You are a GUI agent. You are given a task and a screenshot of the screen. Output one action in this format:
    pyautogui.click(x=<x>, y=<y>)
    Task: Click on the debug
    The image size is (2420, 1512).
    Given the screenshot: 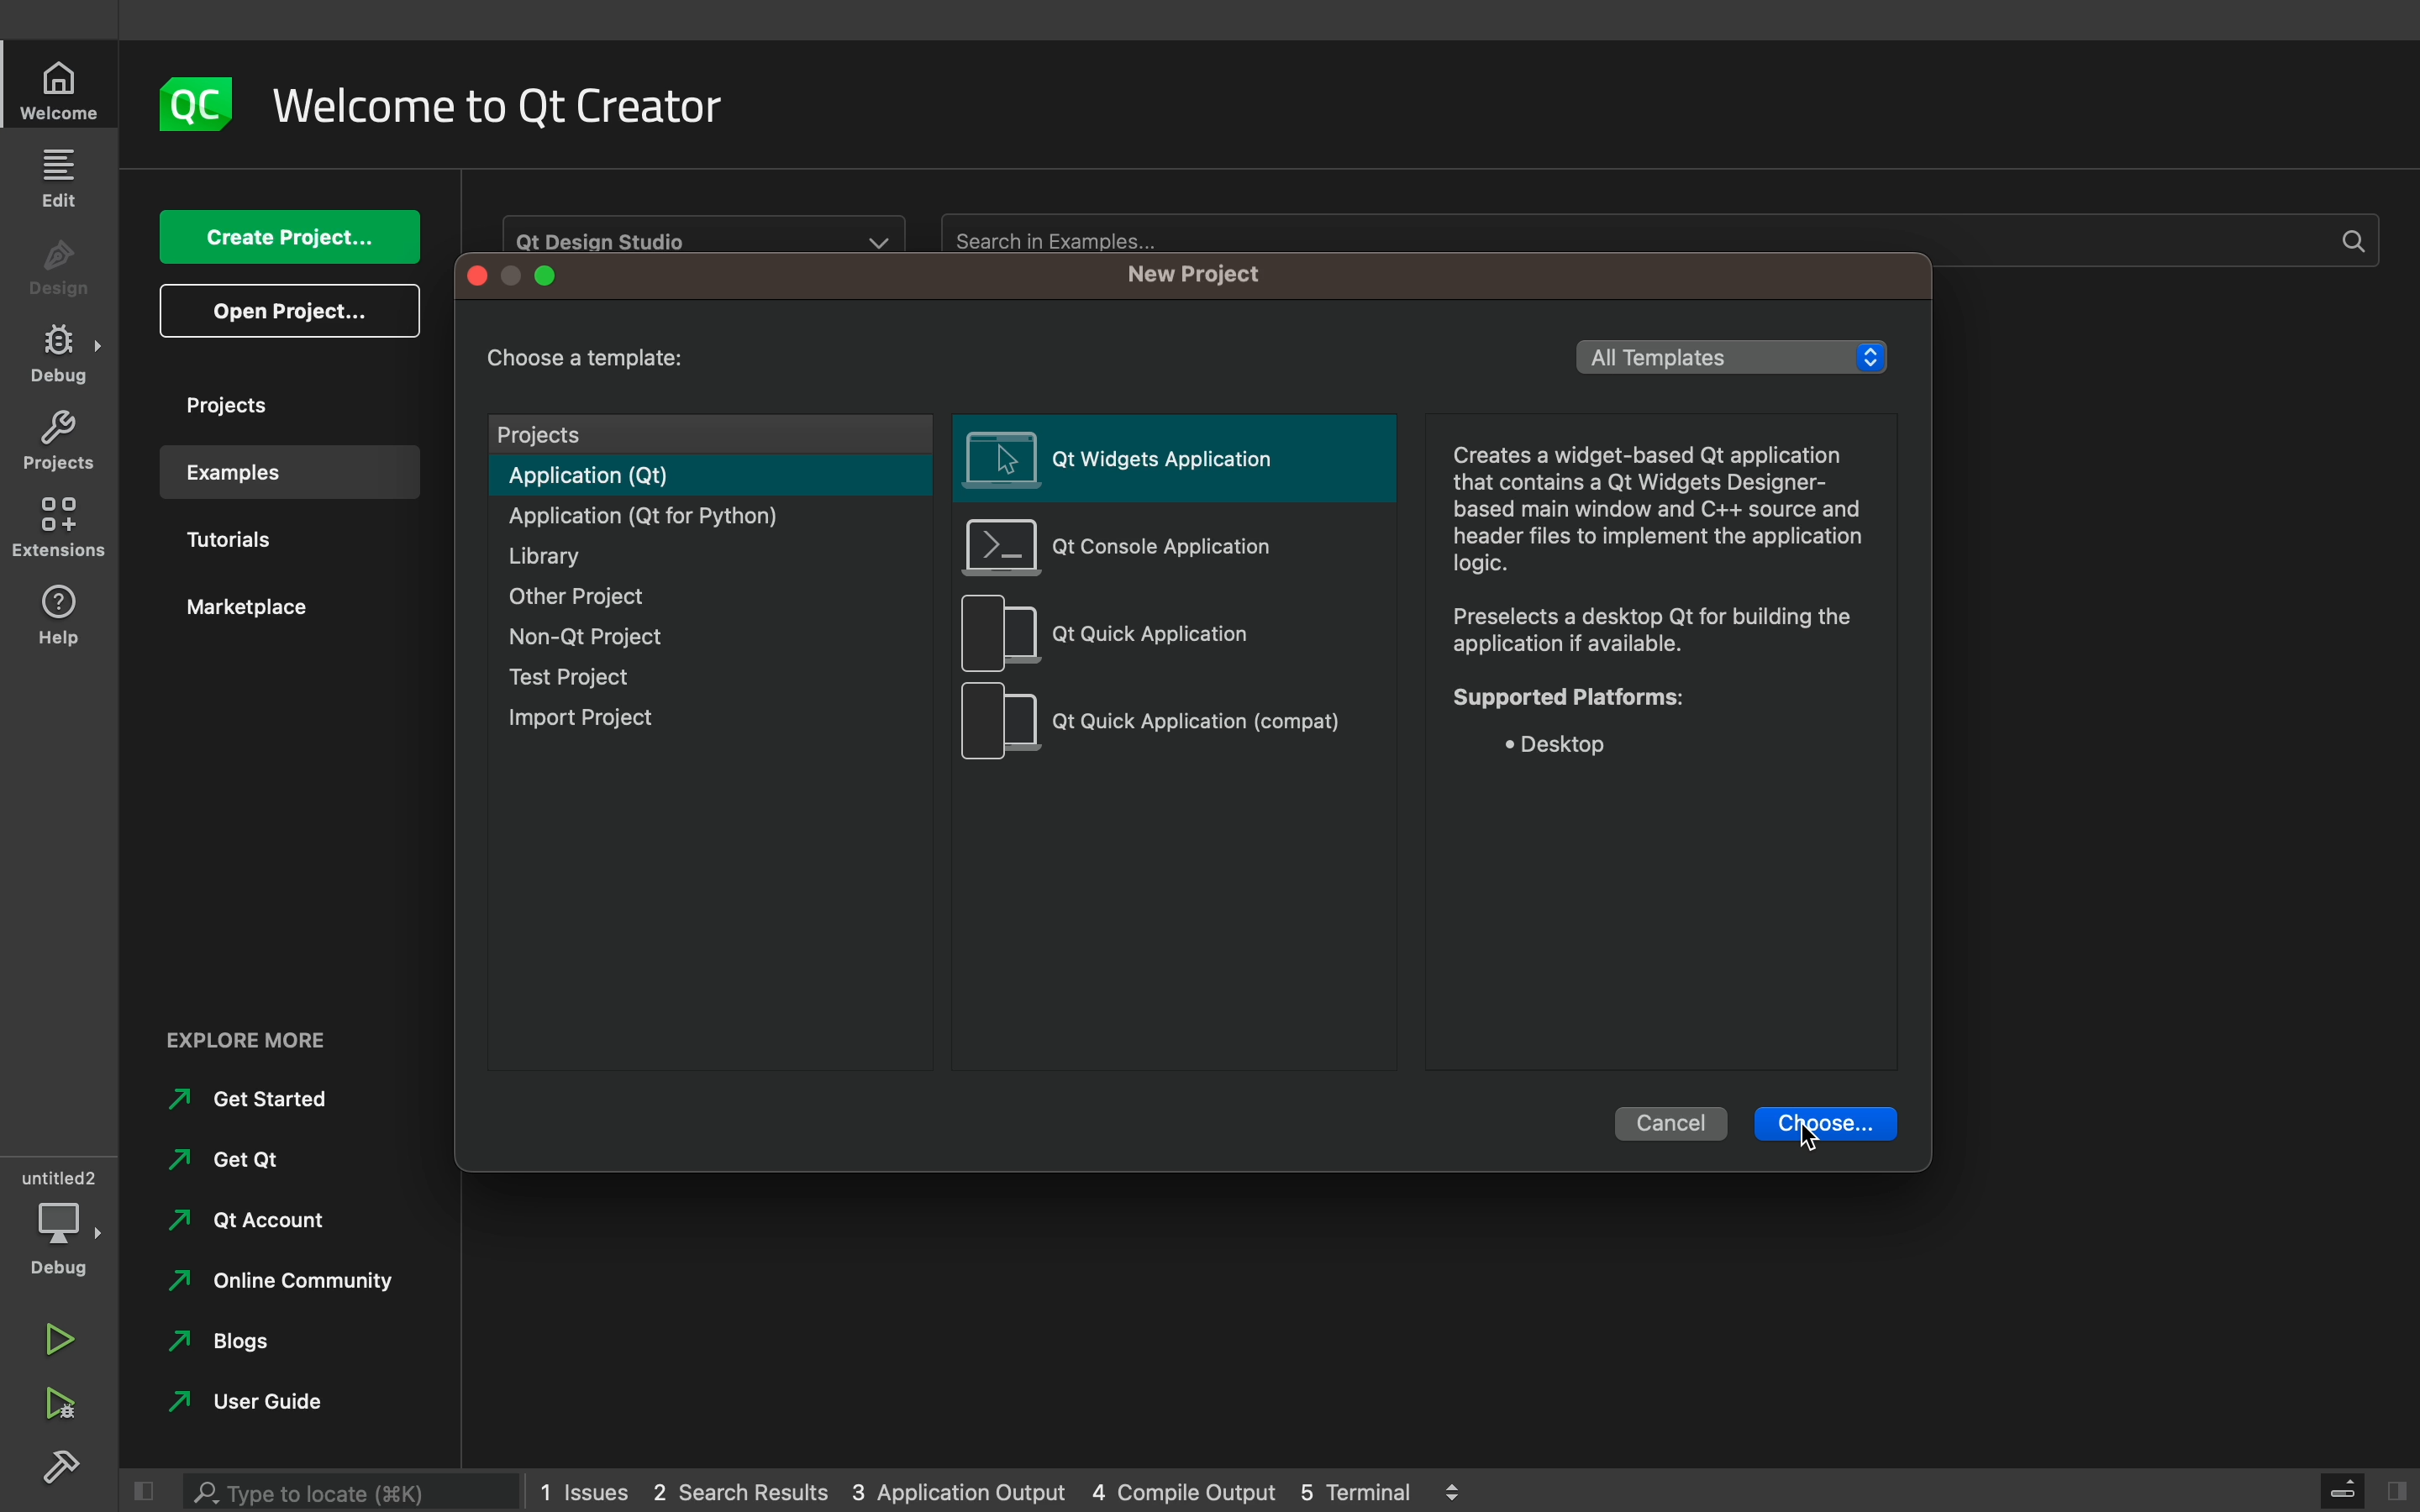 What is the action you would take?
    pyautogui.click(x=60, y=1224)
    